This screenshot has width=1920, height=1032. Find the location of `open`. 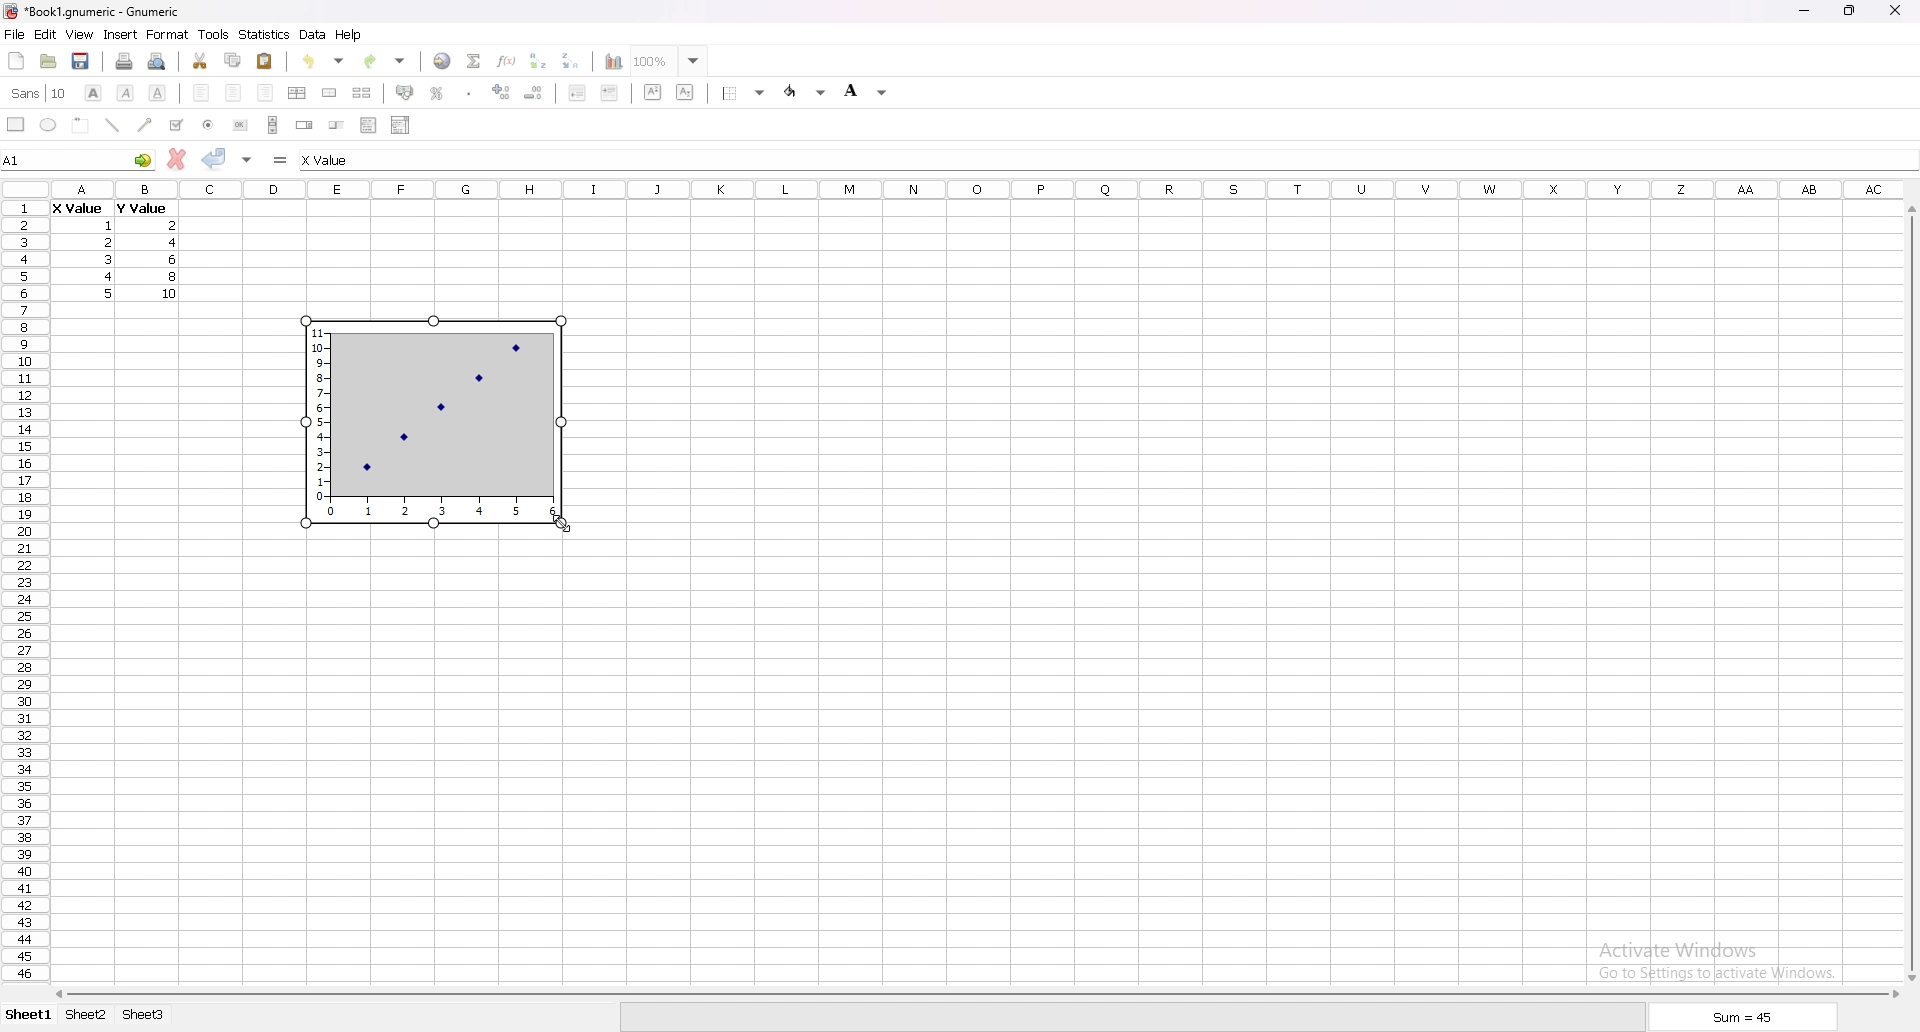

open is located at coordinates (48, 61).